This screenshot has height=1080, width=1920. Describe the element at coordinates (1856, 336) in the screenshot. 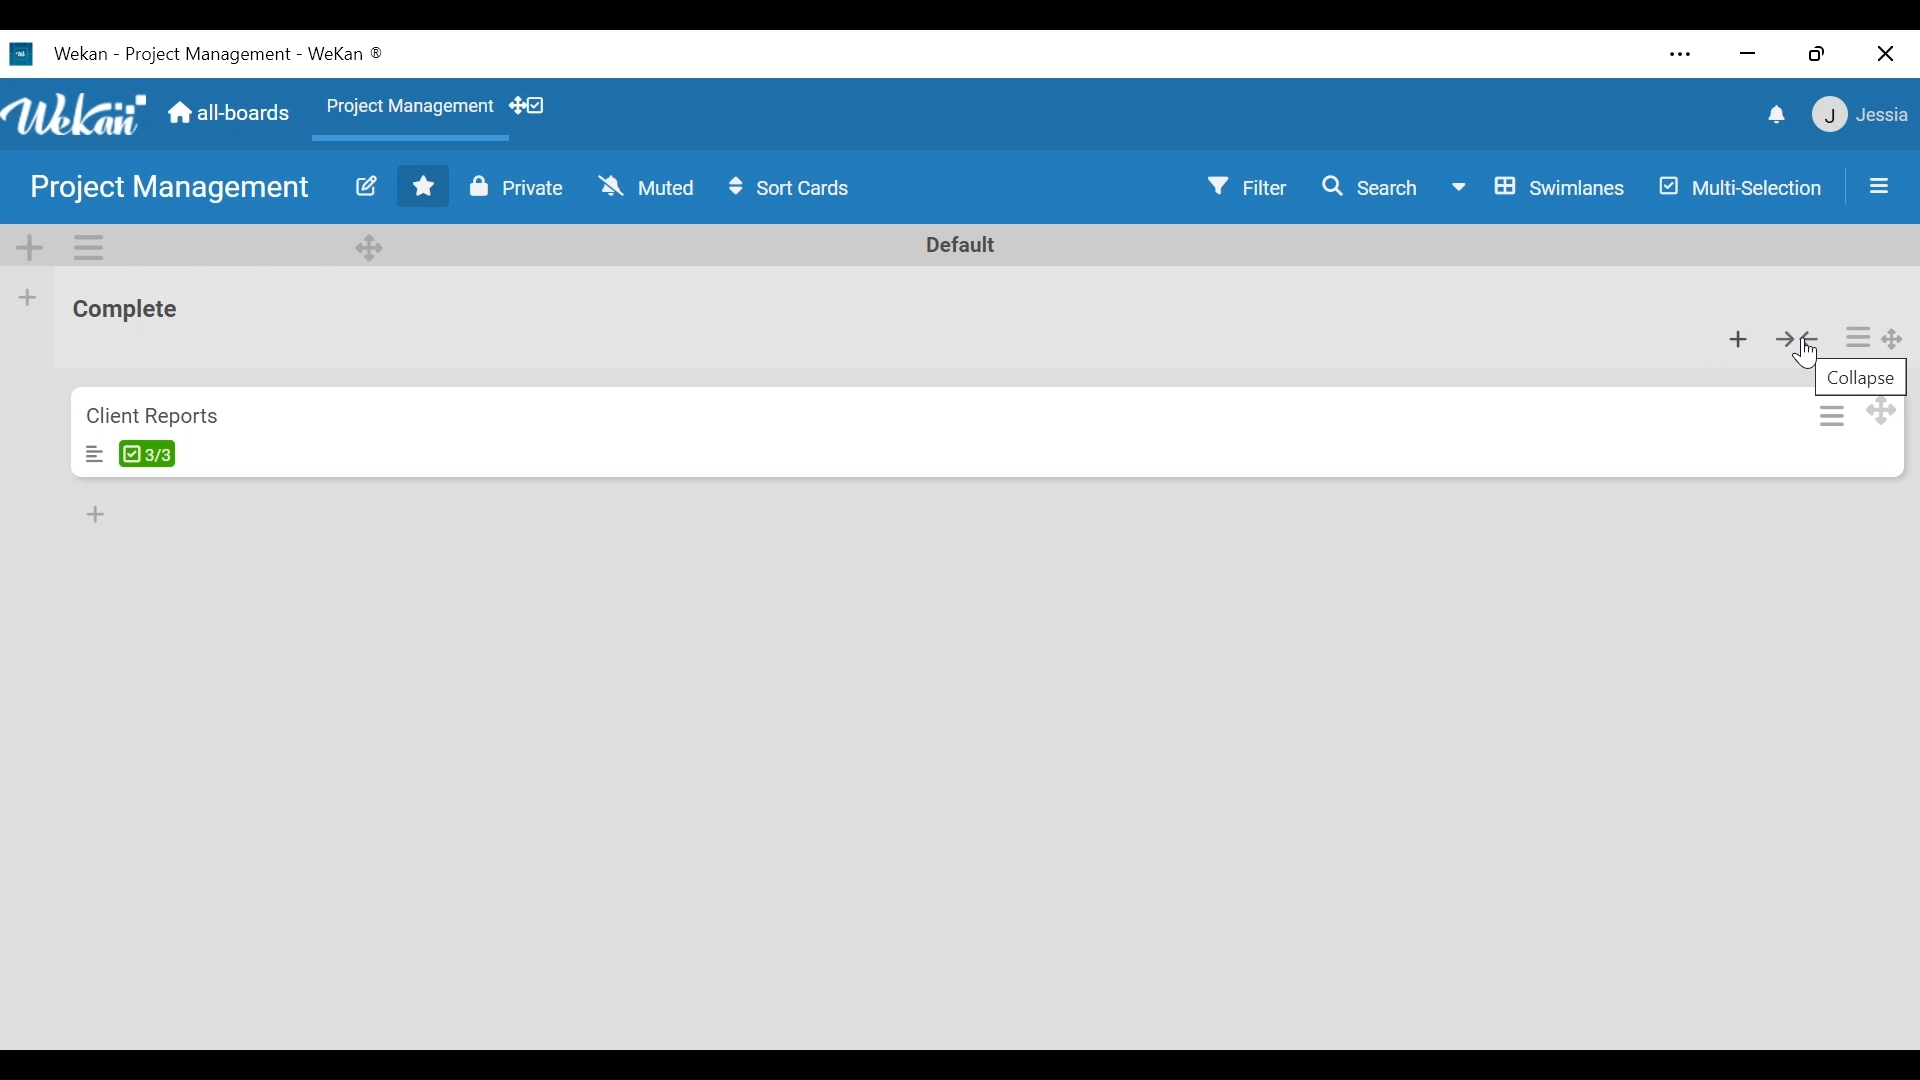

I see `List actions` at that location.